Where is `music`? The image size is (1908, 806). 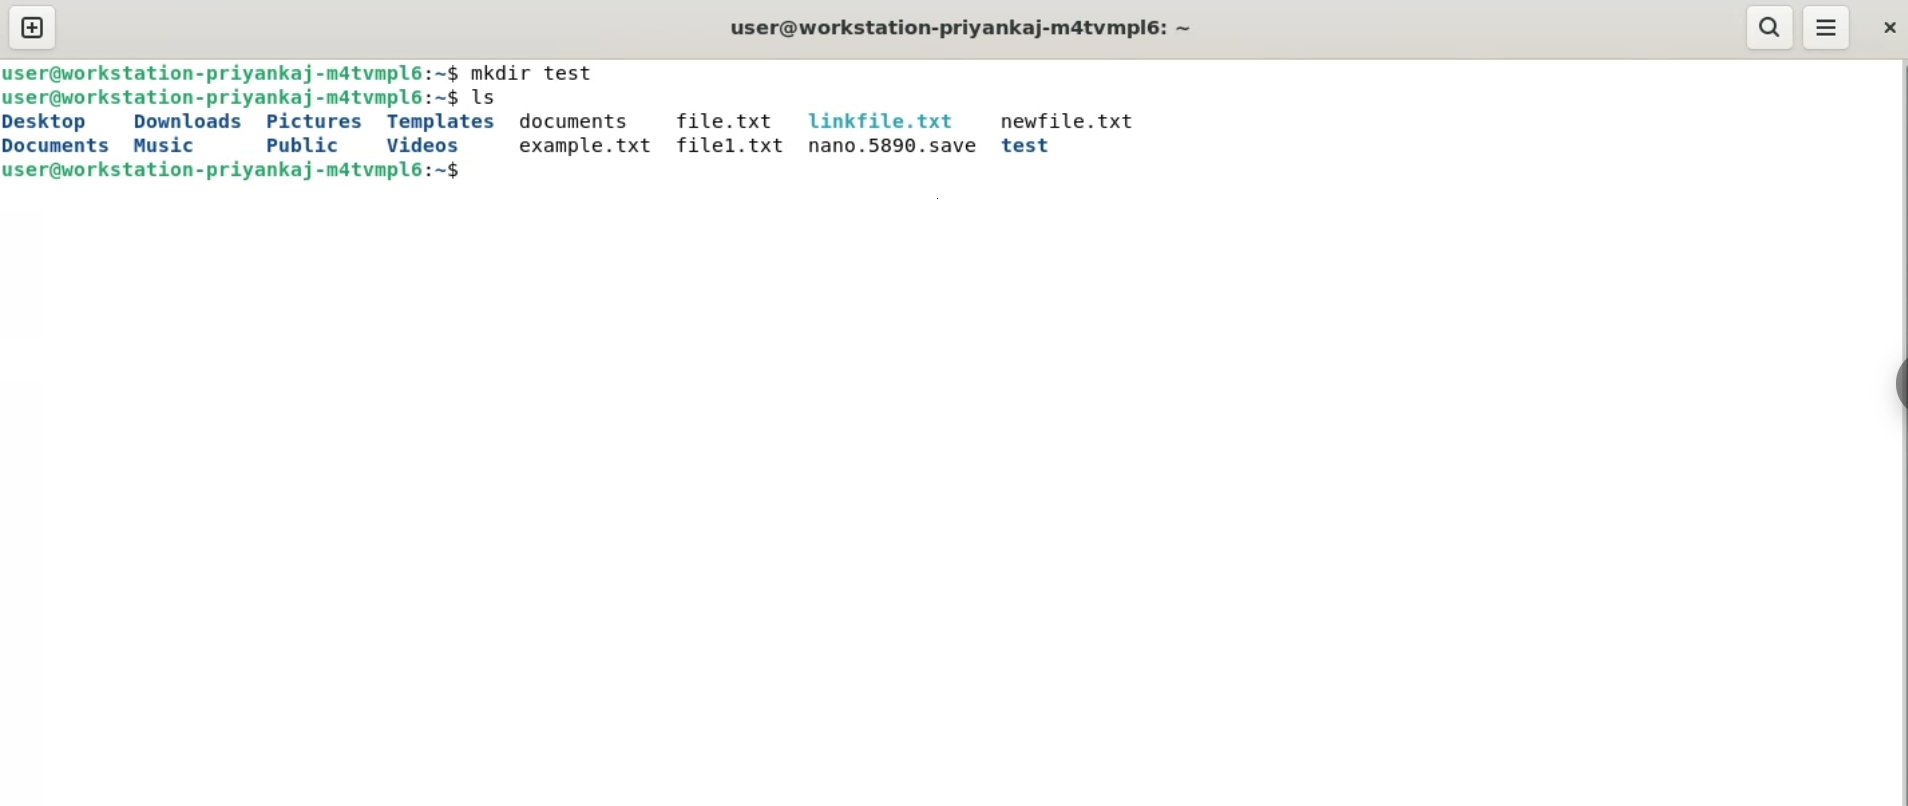 music is located at coordinates (165, 146).